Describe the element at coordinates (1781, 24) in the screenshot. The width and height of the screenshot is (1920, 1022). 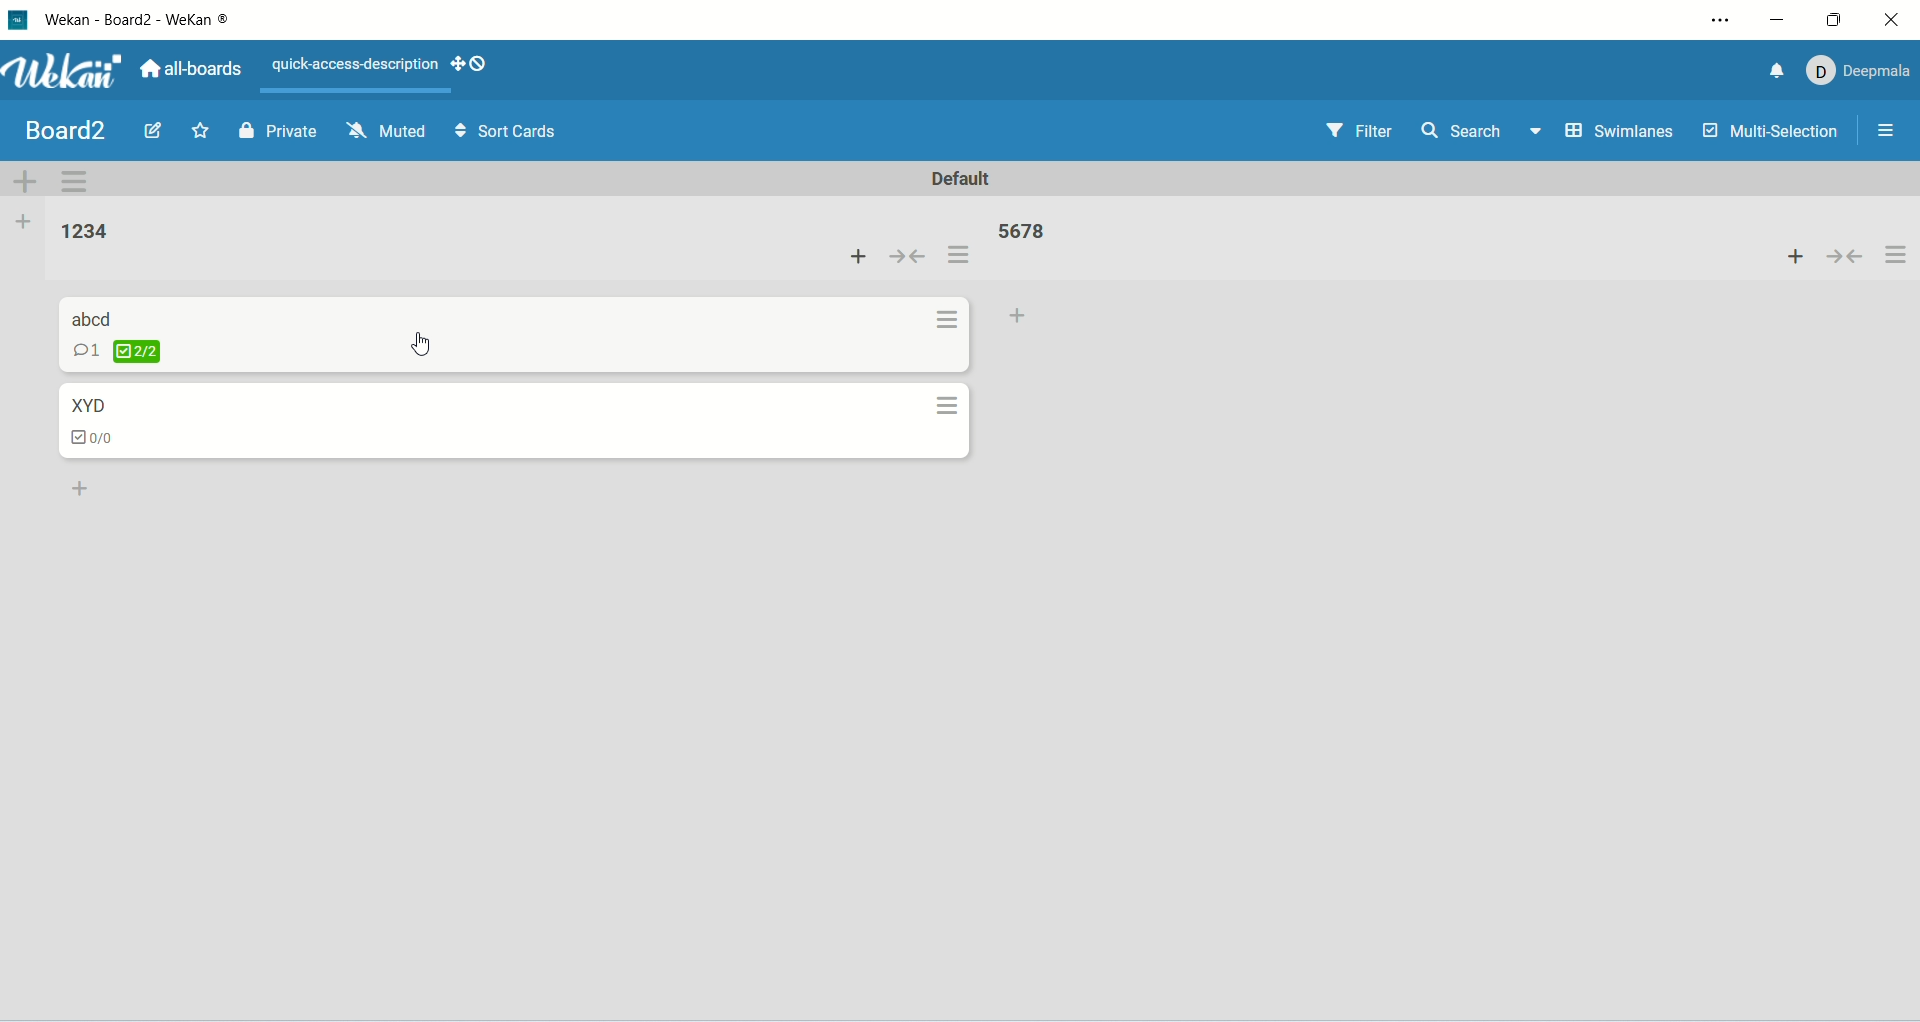
I see `minimize` at that location.